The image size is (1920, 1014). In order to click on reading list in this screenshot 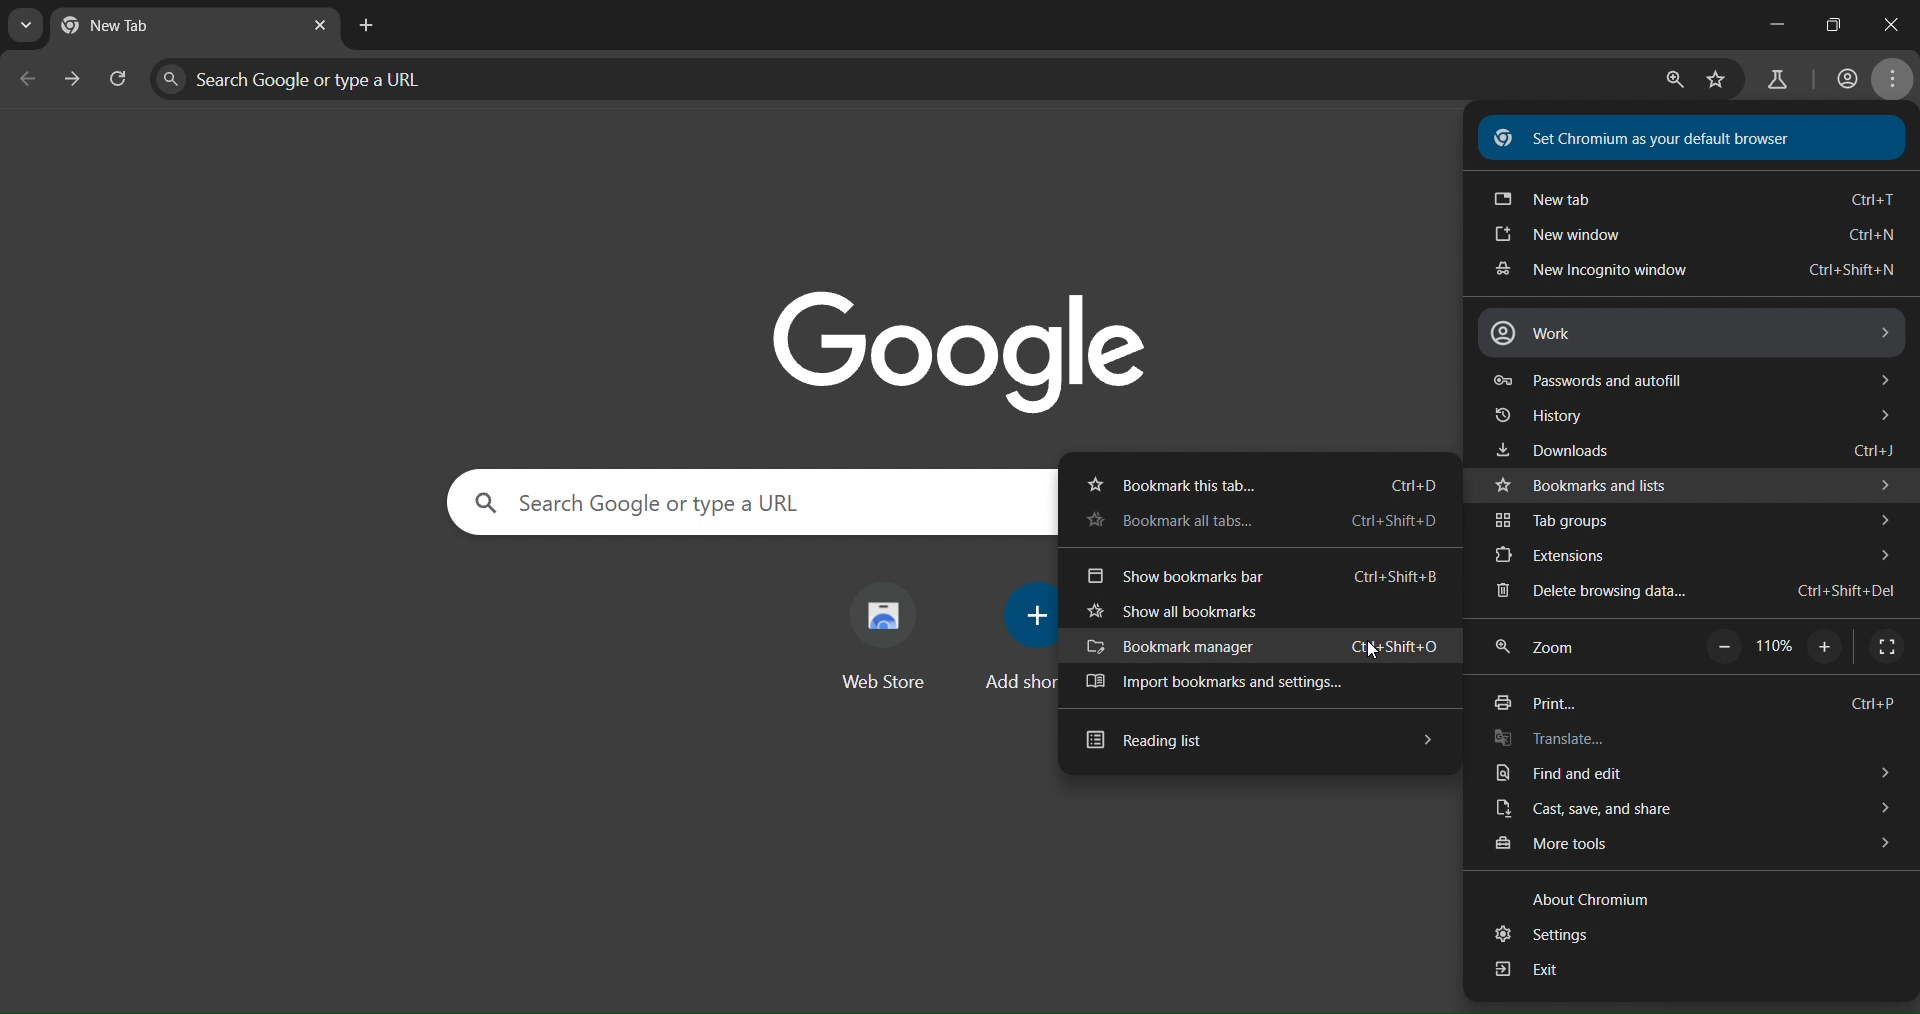, I will do `click(1255, 744)`.